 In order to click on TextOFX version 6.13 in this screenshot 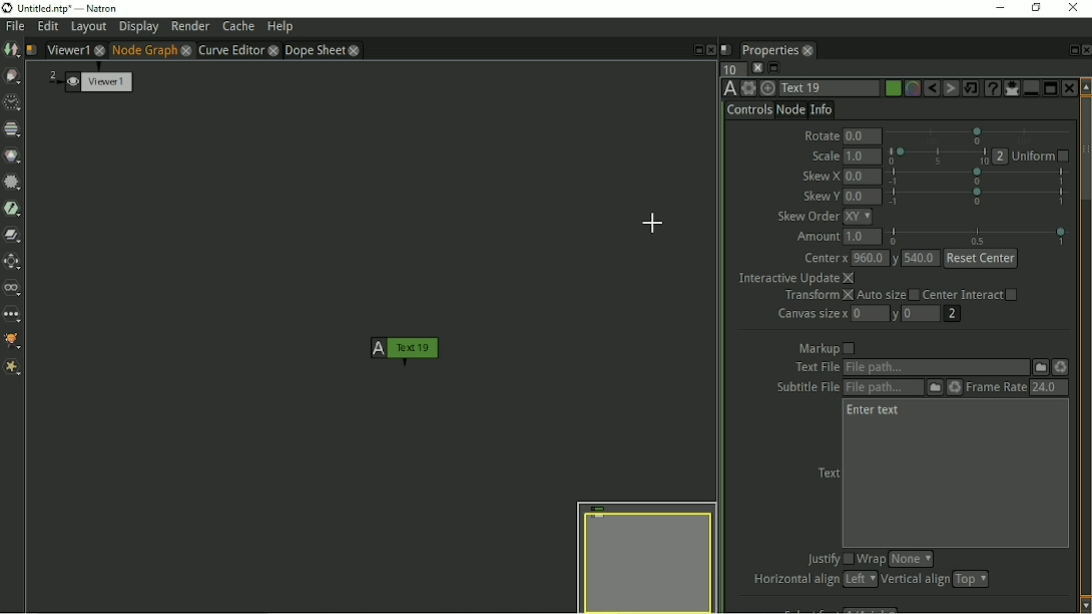, I will do `click(727, 89)`.